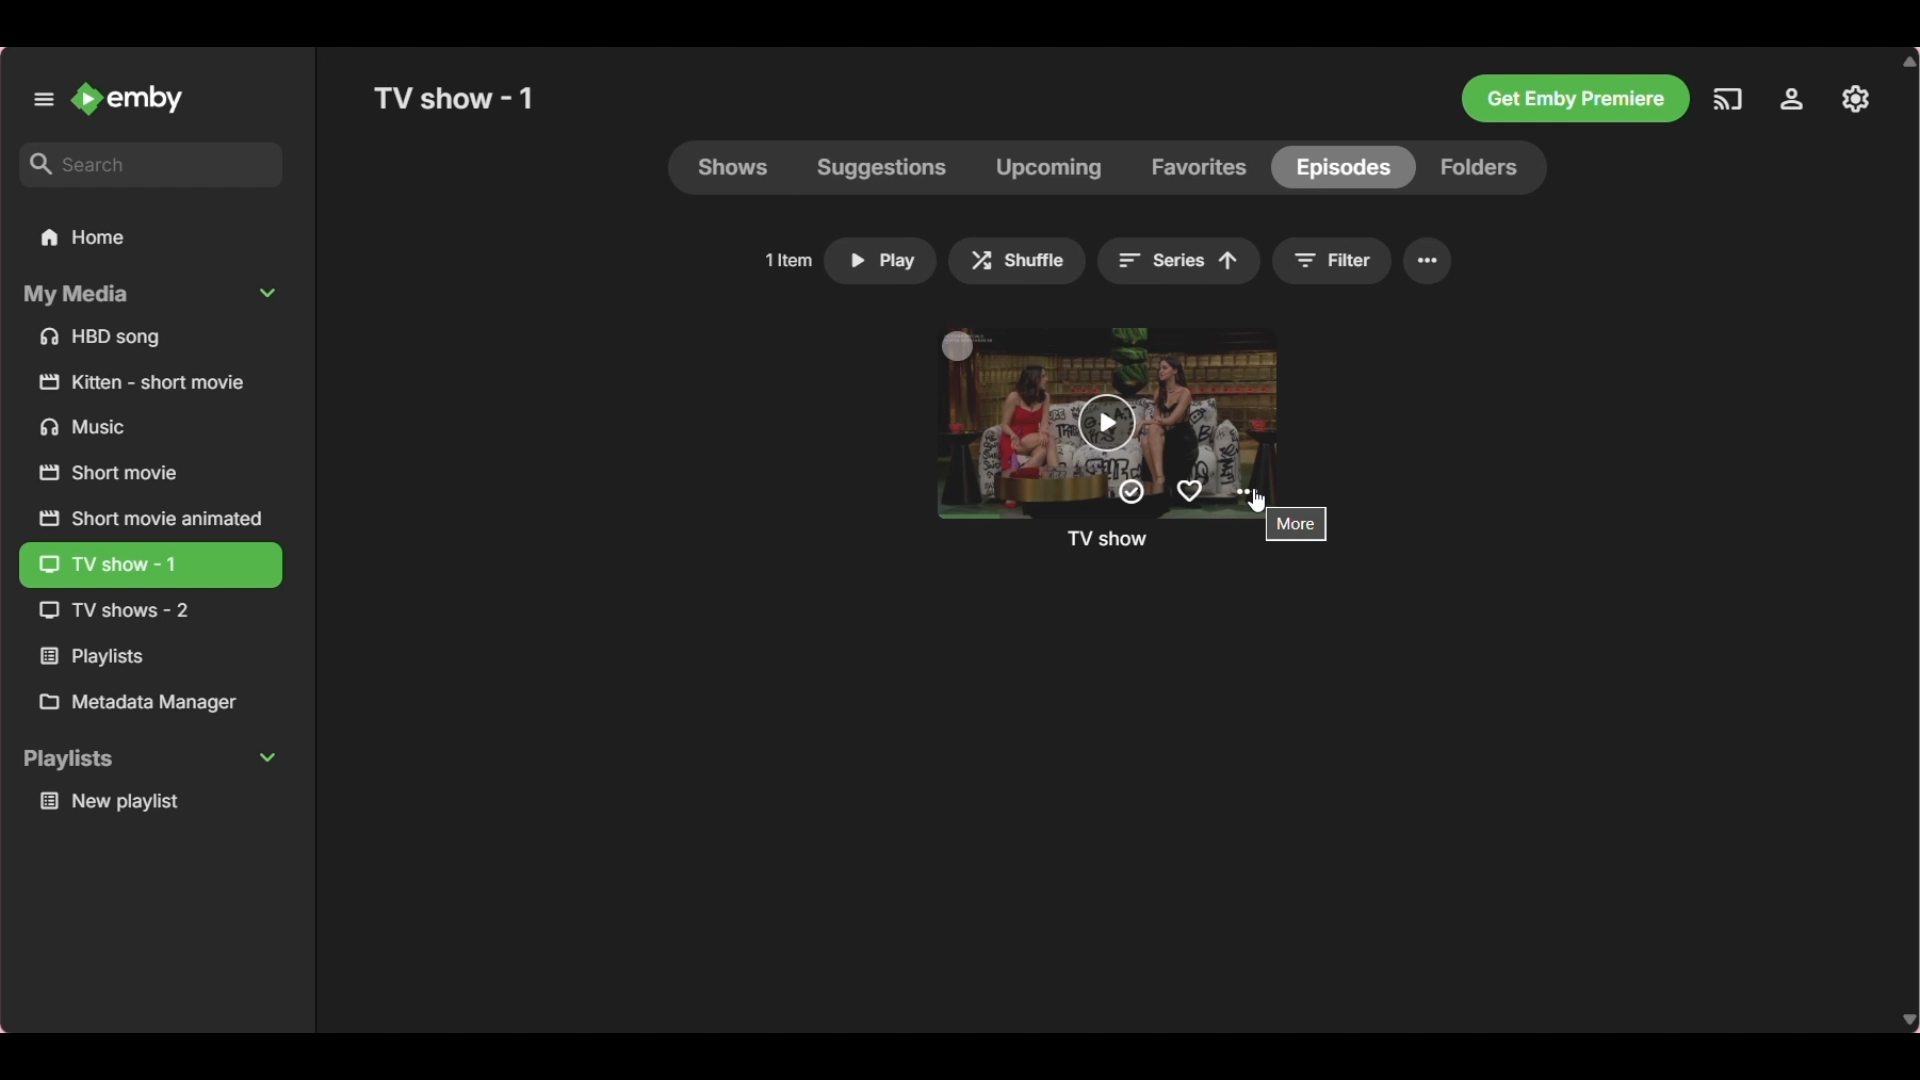  What do you see at coordinates (788, 260) in the screenshot?
I see `Total number of items in current selection` at bounding box center [788, 260].